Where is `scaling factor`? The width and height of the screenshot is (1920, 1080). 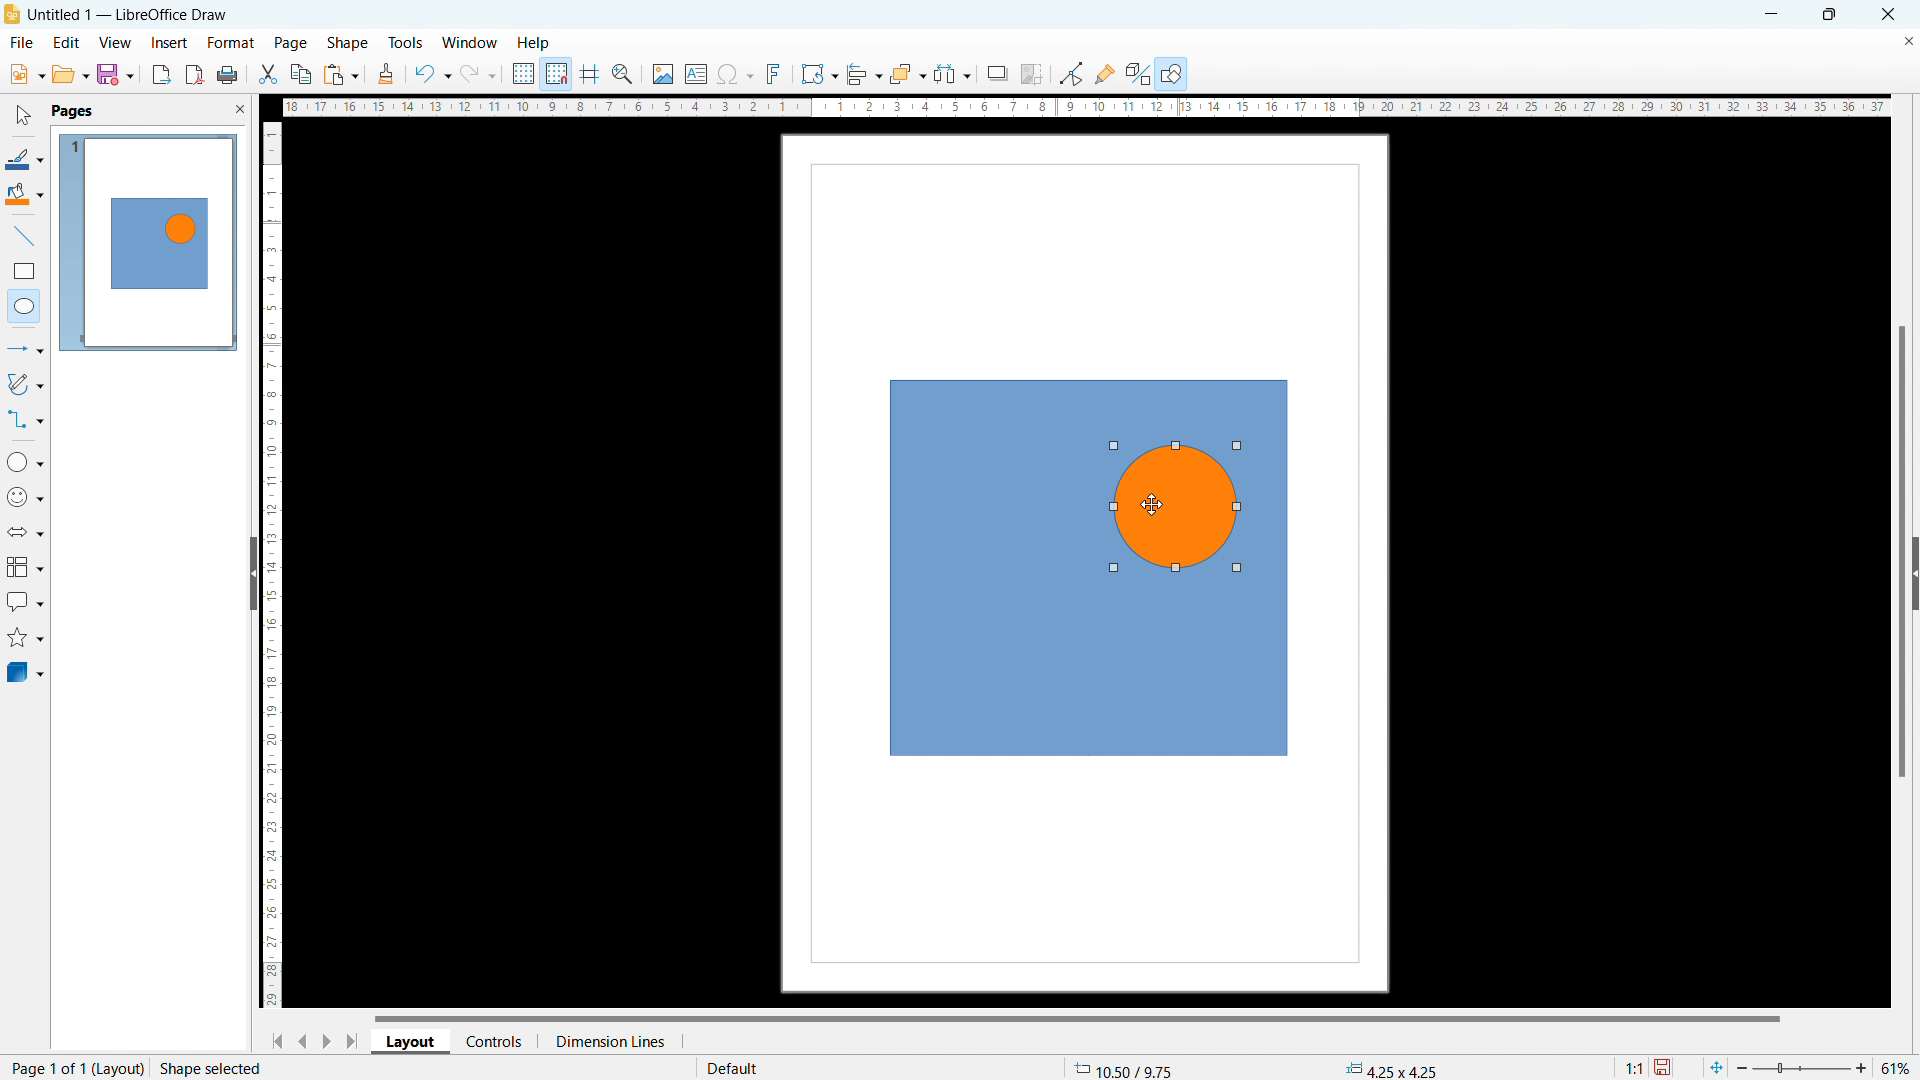
scaling factor is located at coordinates (1631, 1065).